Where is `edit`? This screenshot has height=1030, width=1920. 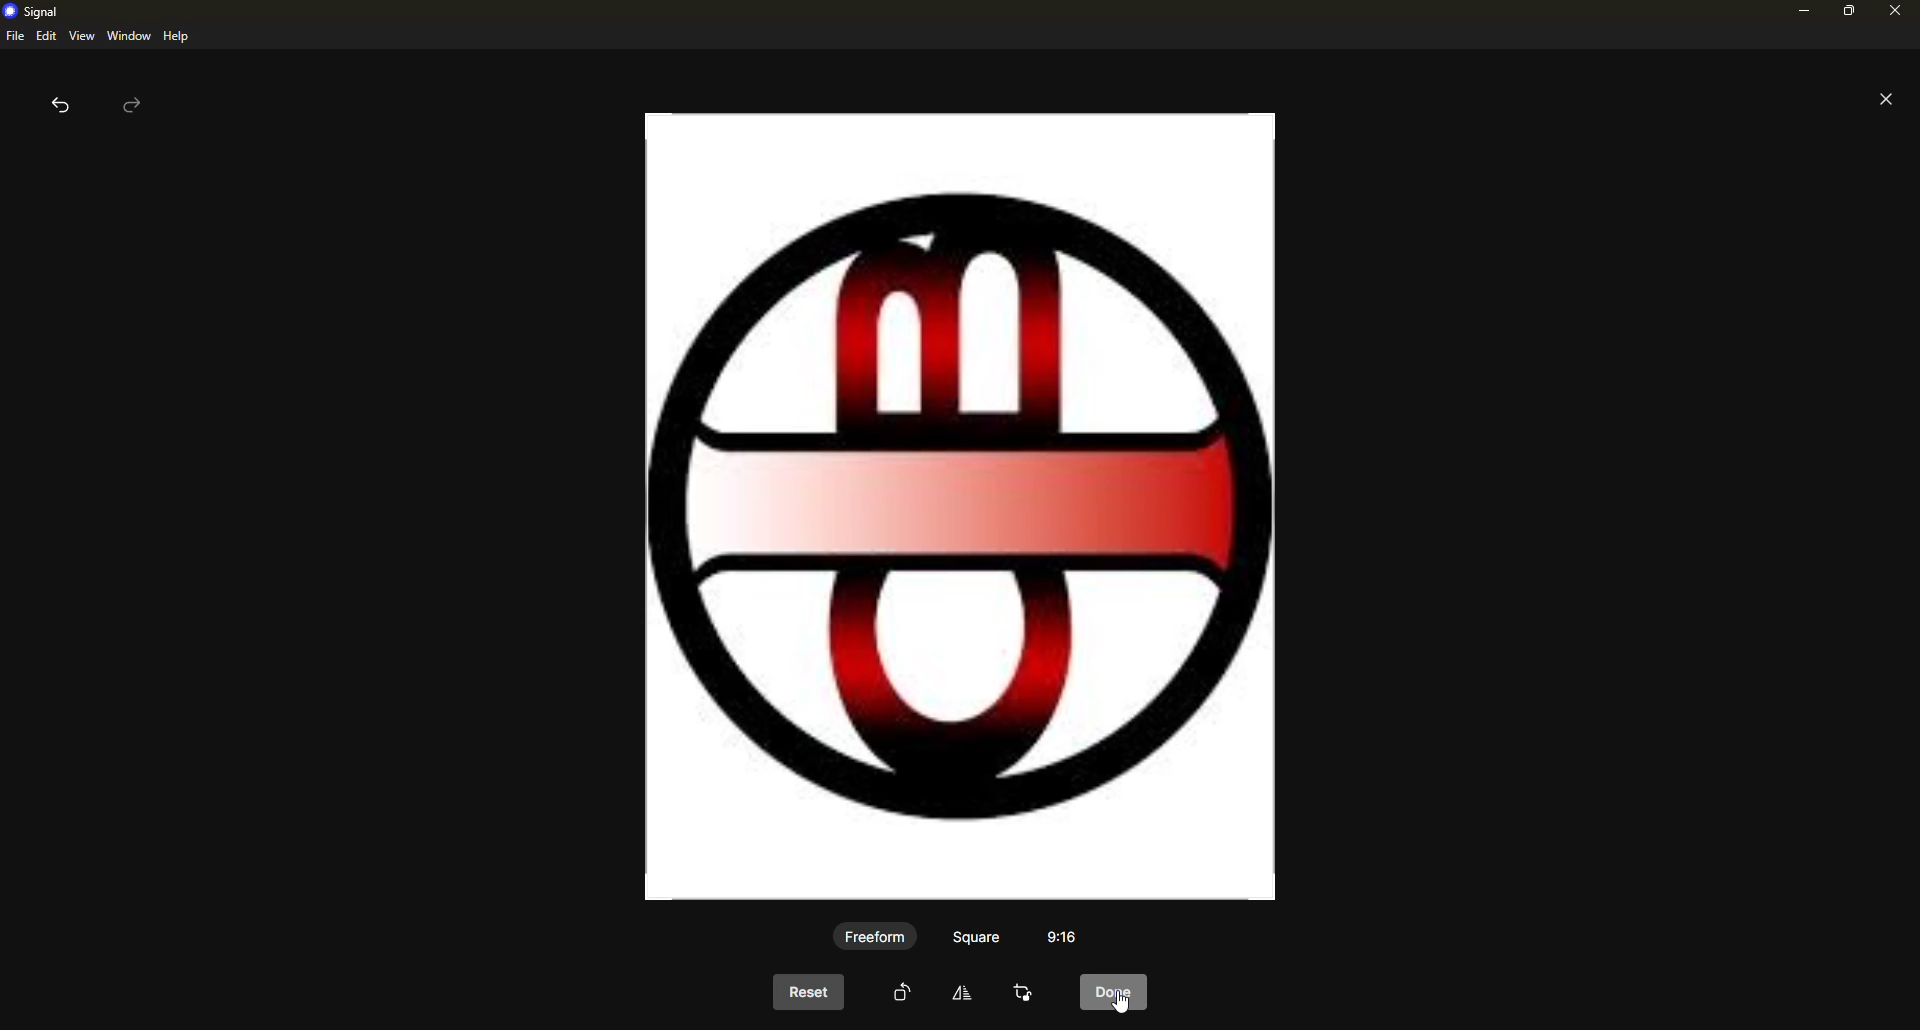 edit is located at coordinates (46, 36).